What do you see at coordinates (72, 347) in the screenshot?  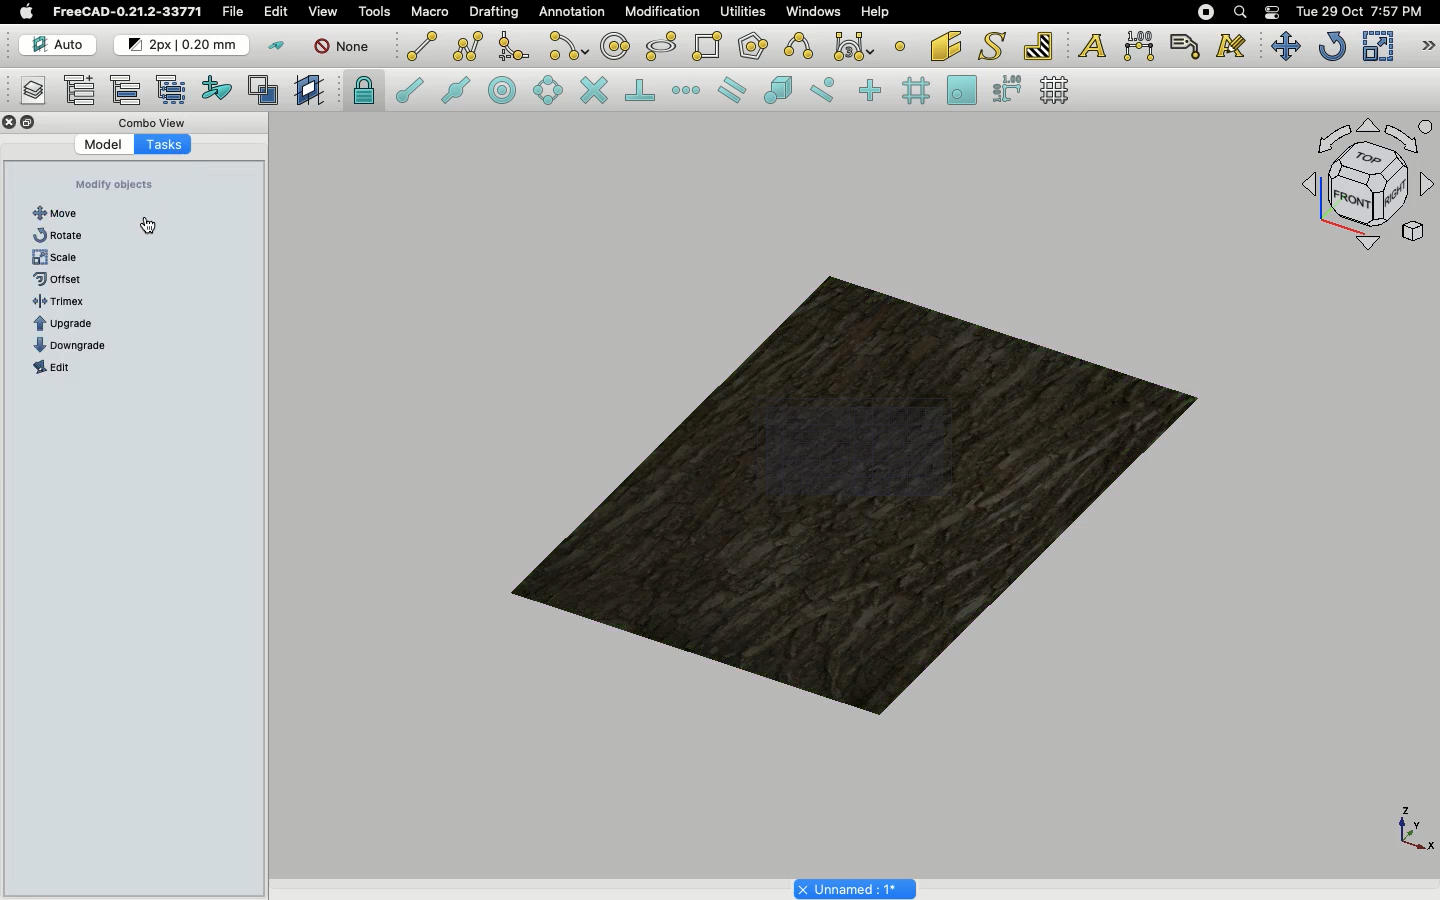 I see `Downgrade` at bounding box center [72, 347].